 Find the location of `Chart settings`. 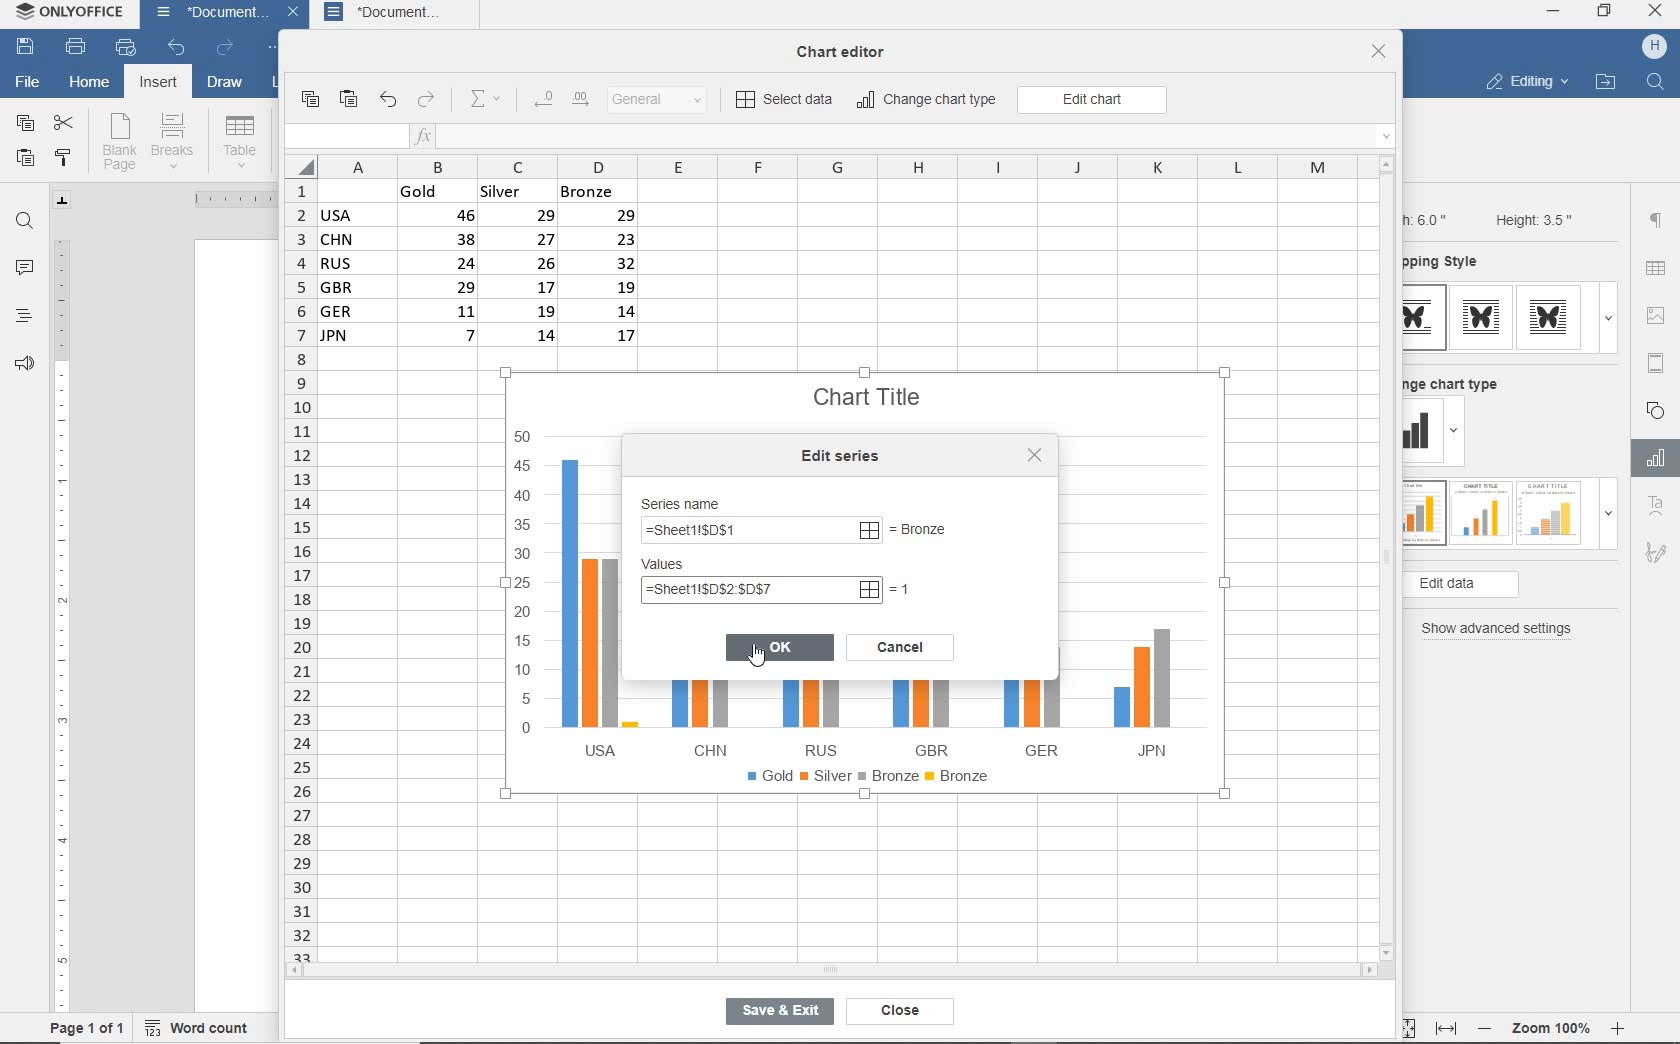

Chart settings is located at coordinates (1652, 458).